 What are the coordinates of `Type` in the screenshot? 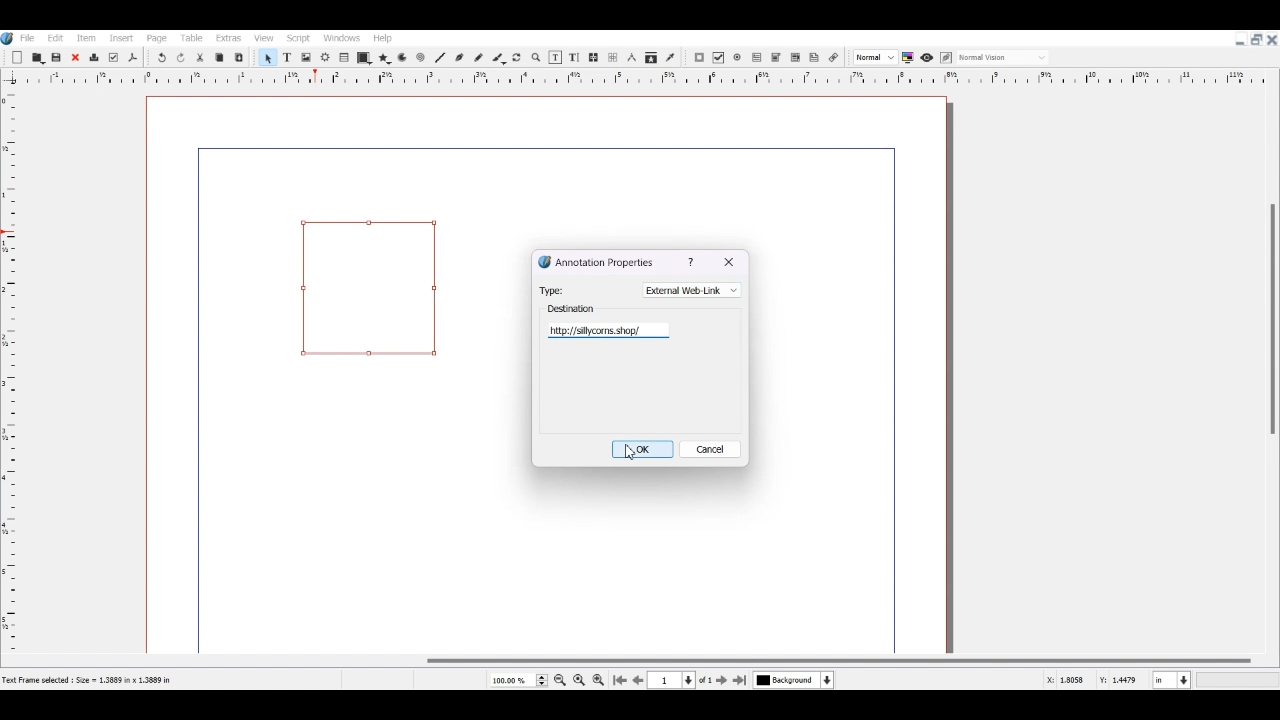 It's located at (552, 289).